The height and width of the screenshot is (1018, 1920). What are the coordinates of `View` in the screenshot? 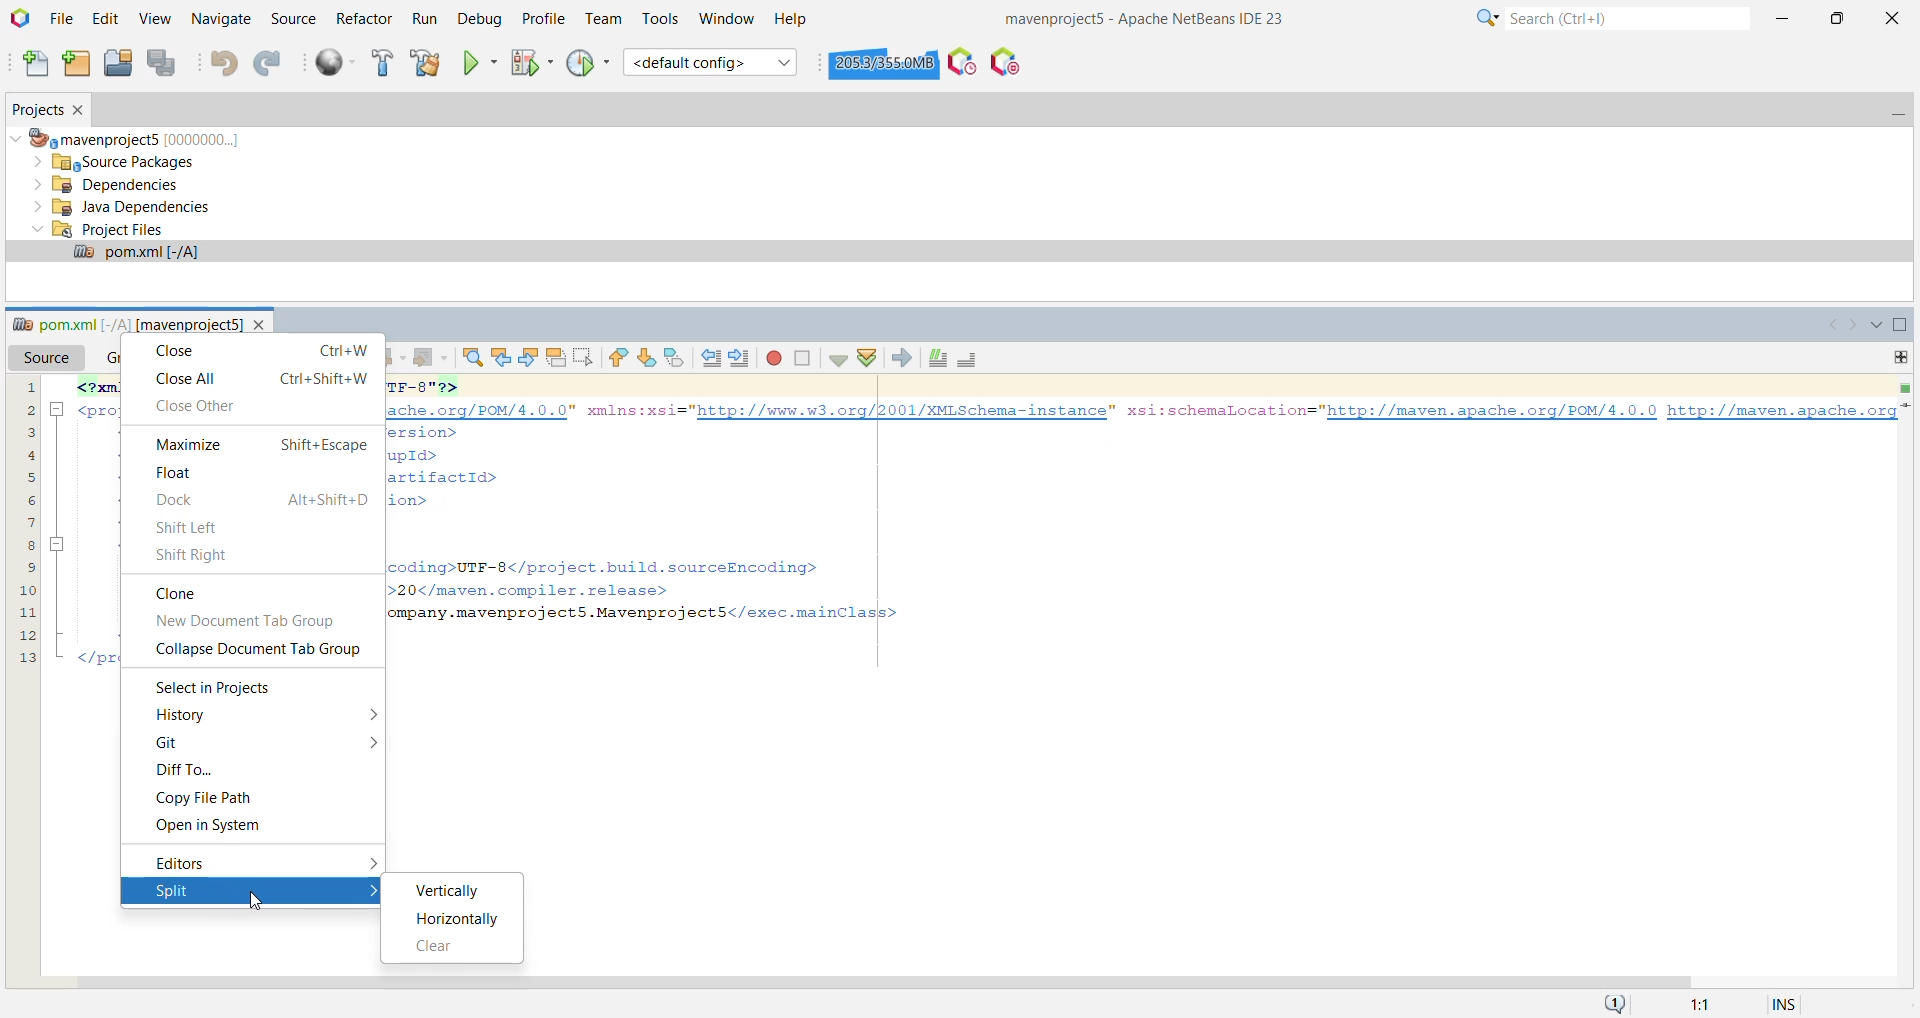 It's located at (157, 19).